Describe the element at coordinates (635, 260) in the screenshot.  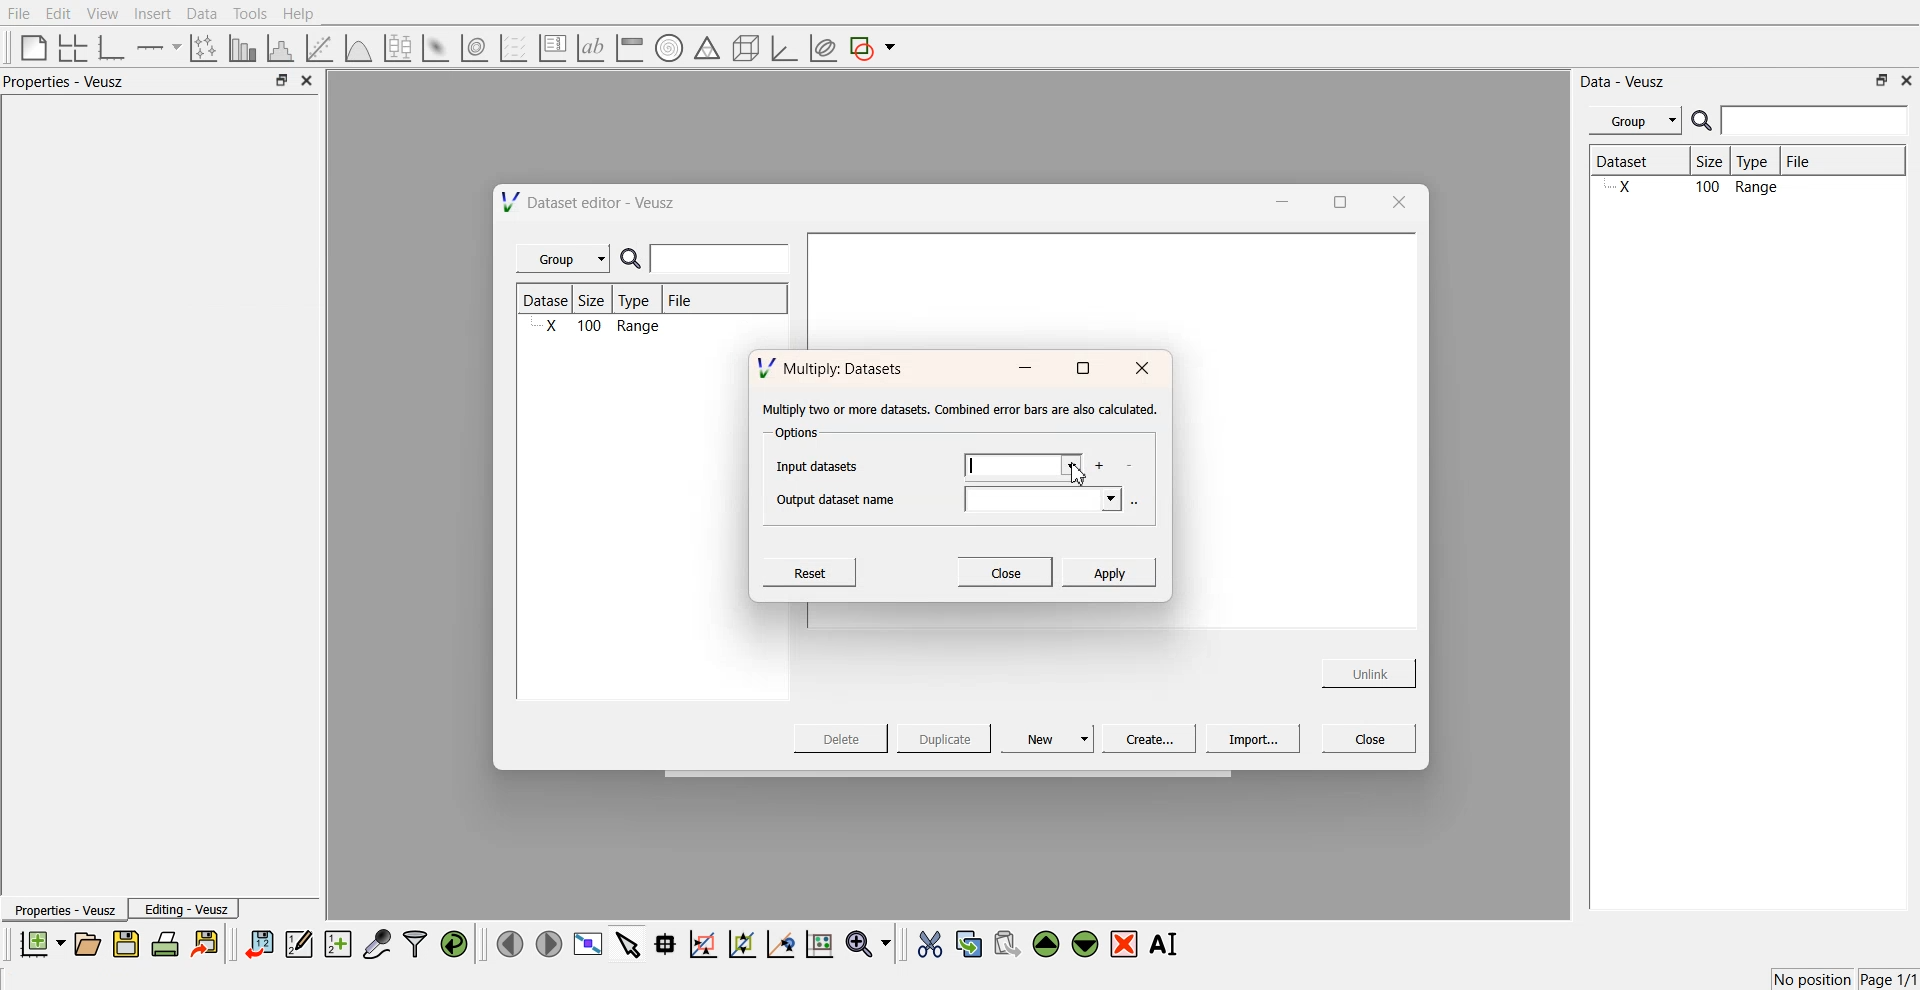
I see `search icon` at that location.